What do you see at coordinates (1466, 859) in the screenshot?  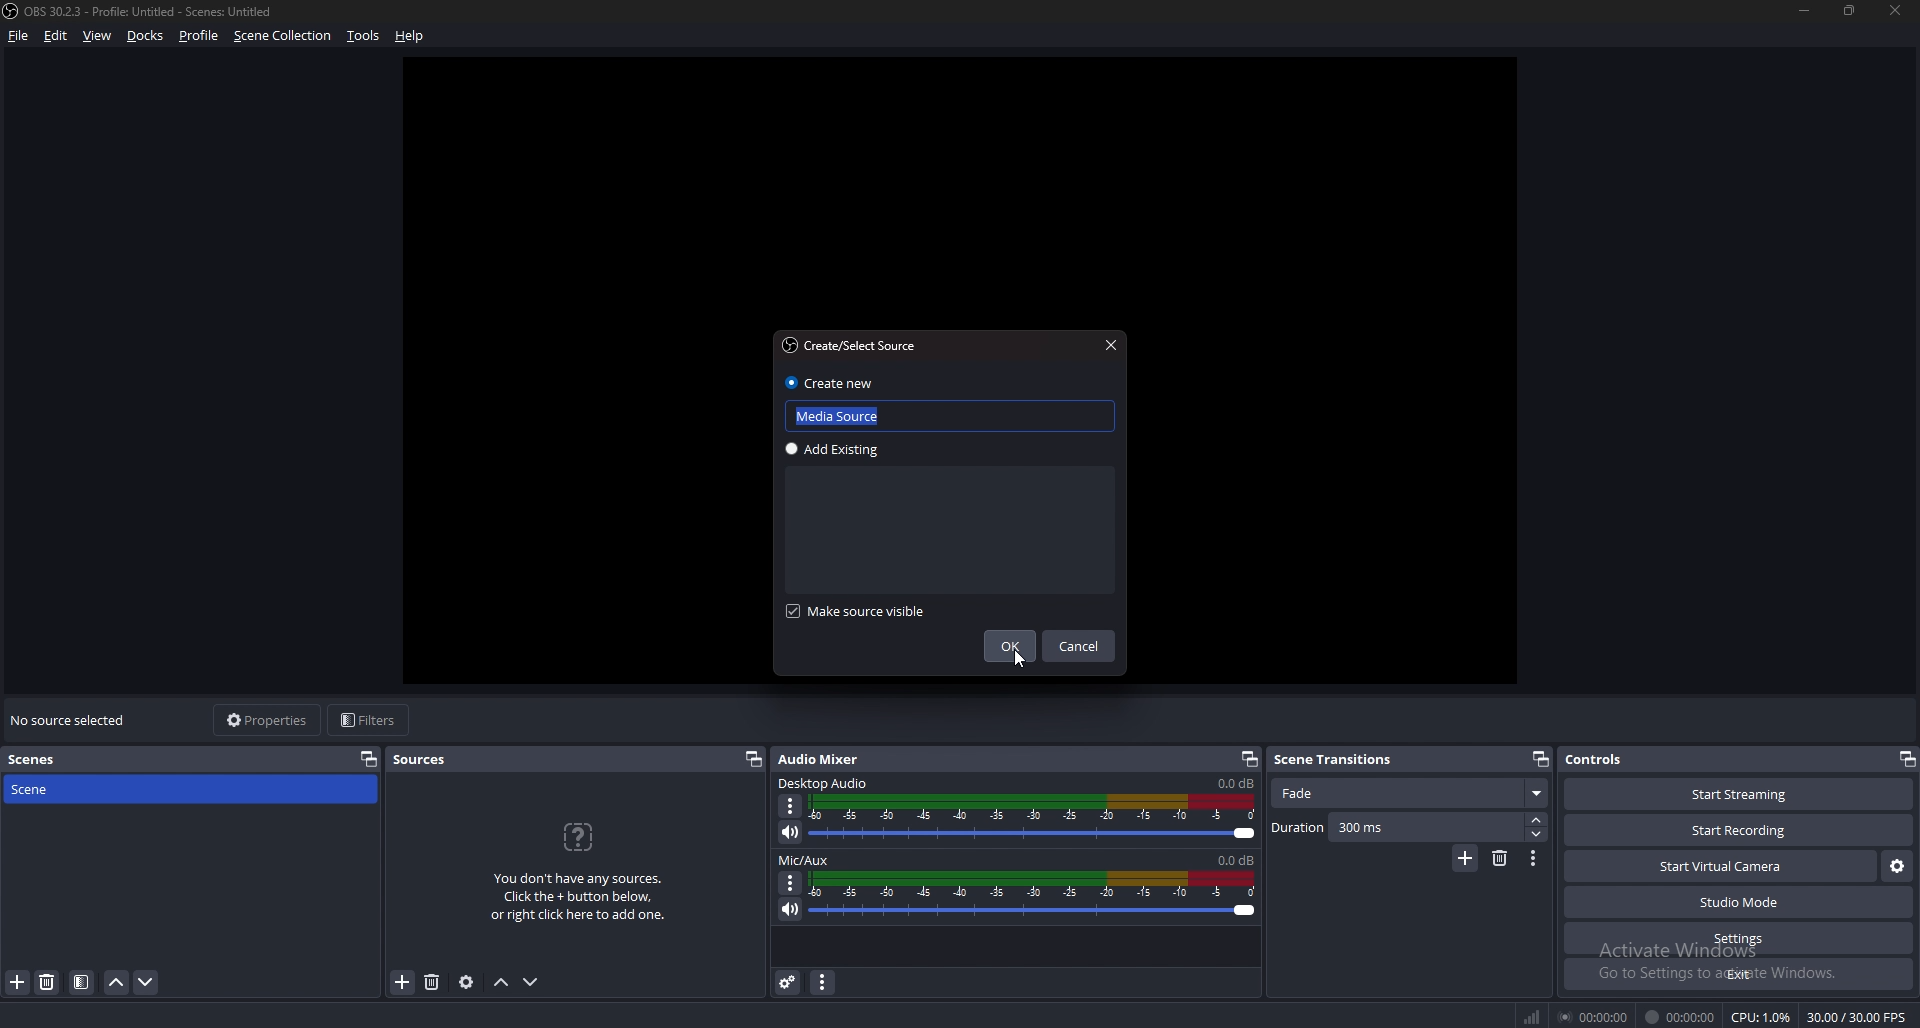 I see `Add configurable transitions` at bounding box center [1466, 859].